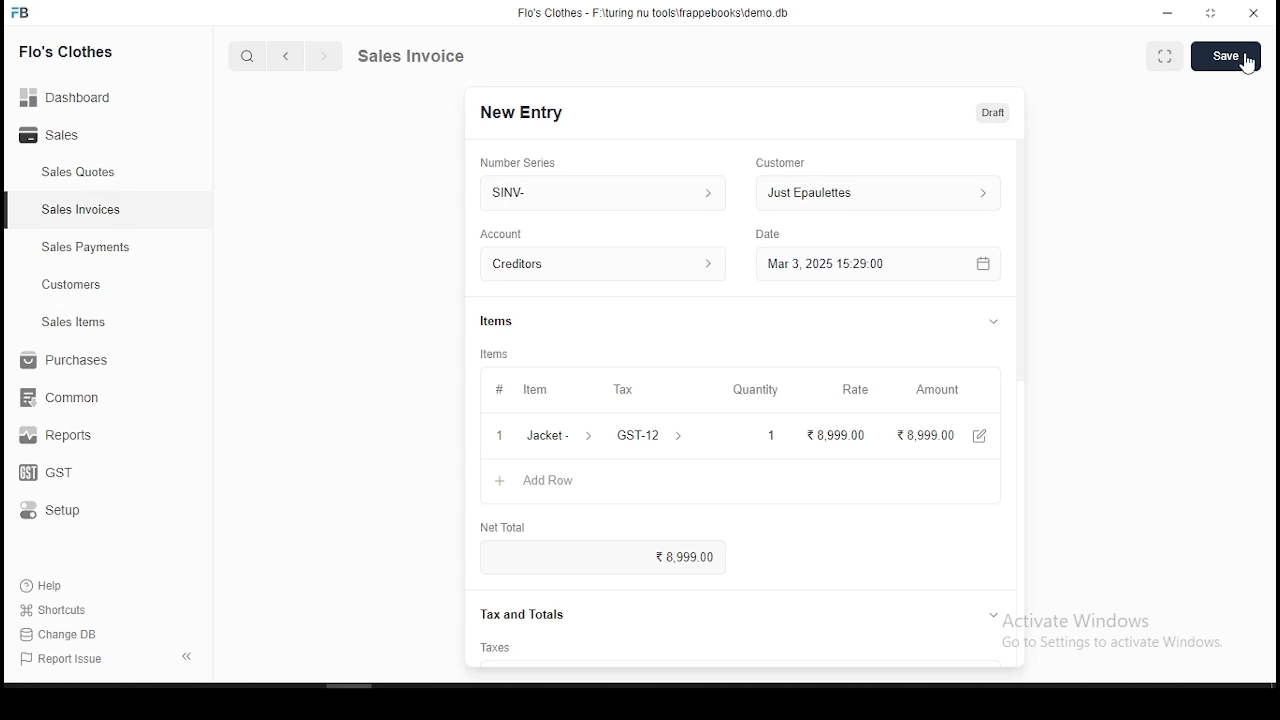 The height and width of the screenshot is (720, 1280). Describe the element at coordinates (547, 436) in the screenshot. I see `1 Jacket- >` at that location.